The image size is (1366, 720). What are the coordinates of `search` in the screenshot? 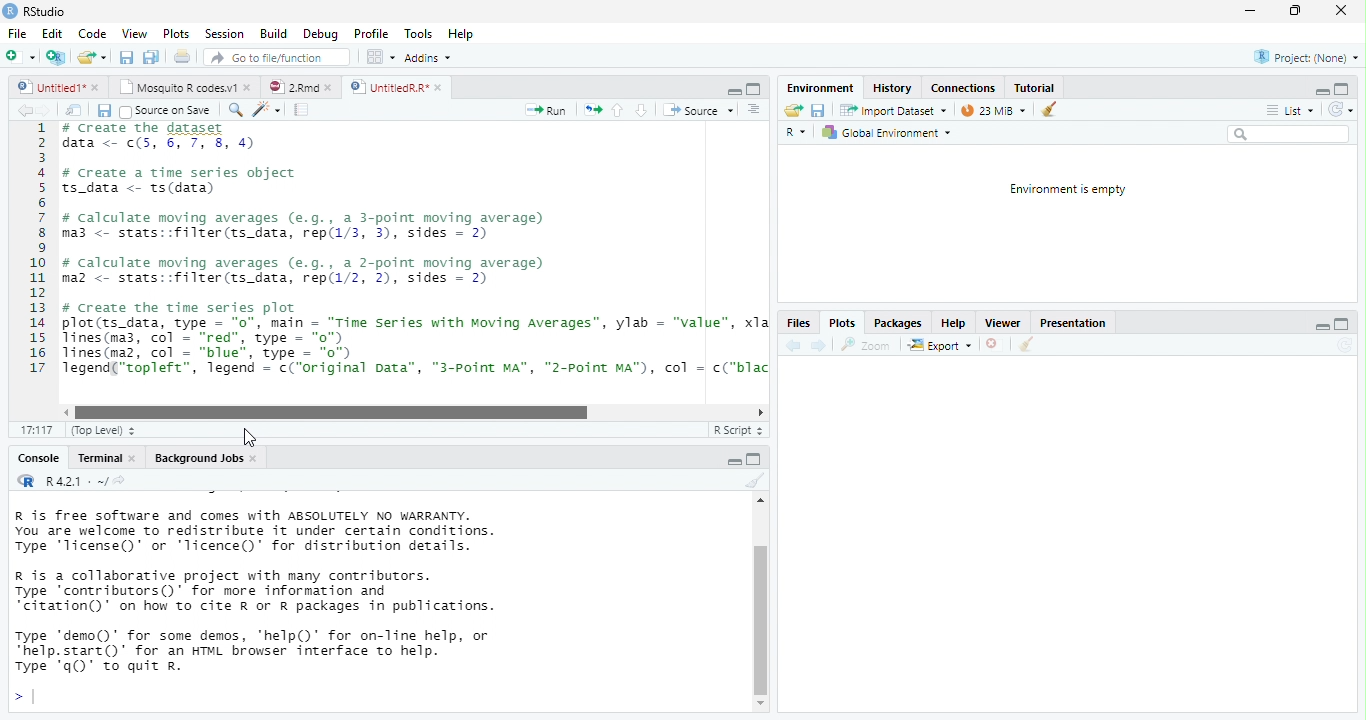 It's located at (1288, 134).